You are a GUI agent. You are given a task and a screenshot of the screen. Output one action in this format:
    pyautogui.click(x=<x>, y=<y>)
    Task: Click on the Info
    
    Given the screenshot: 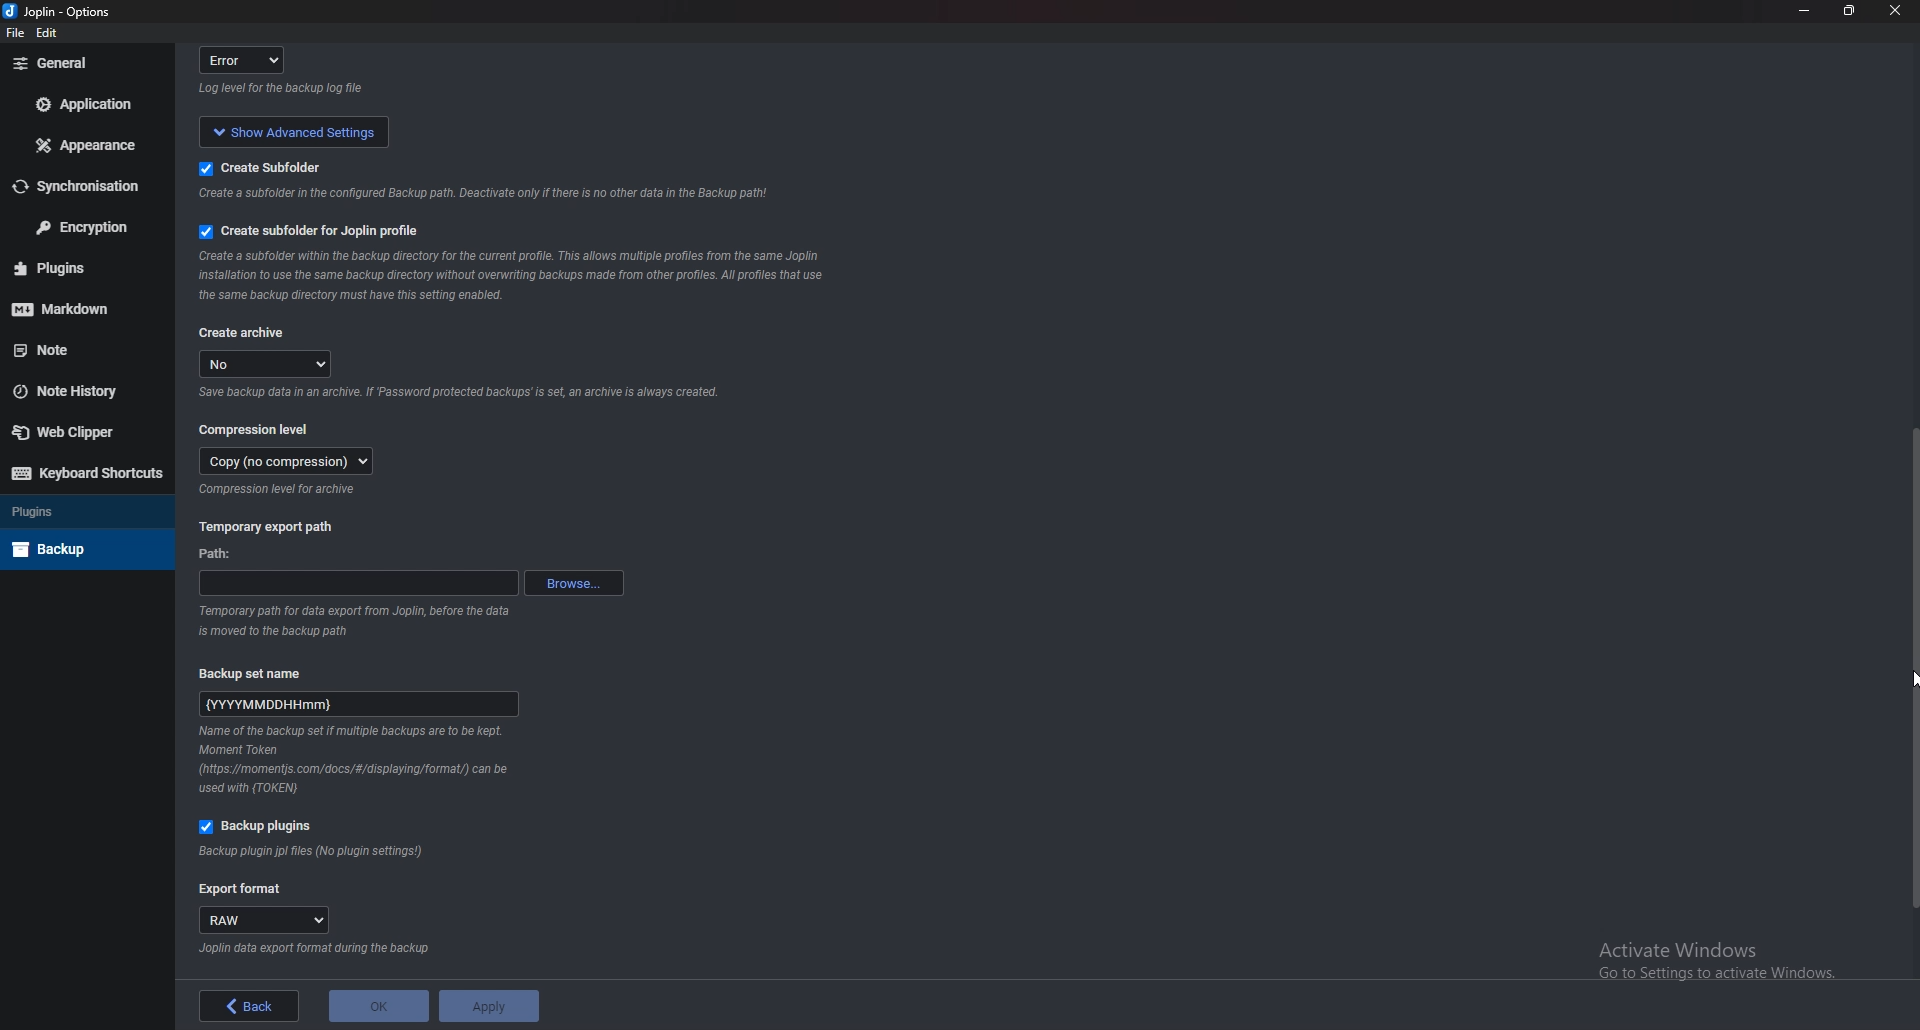 What is the action you would take?
    pyautogui.click(x=282, y=490)
    